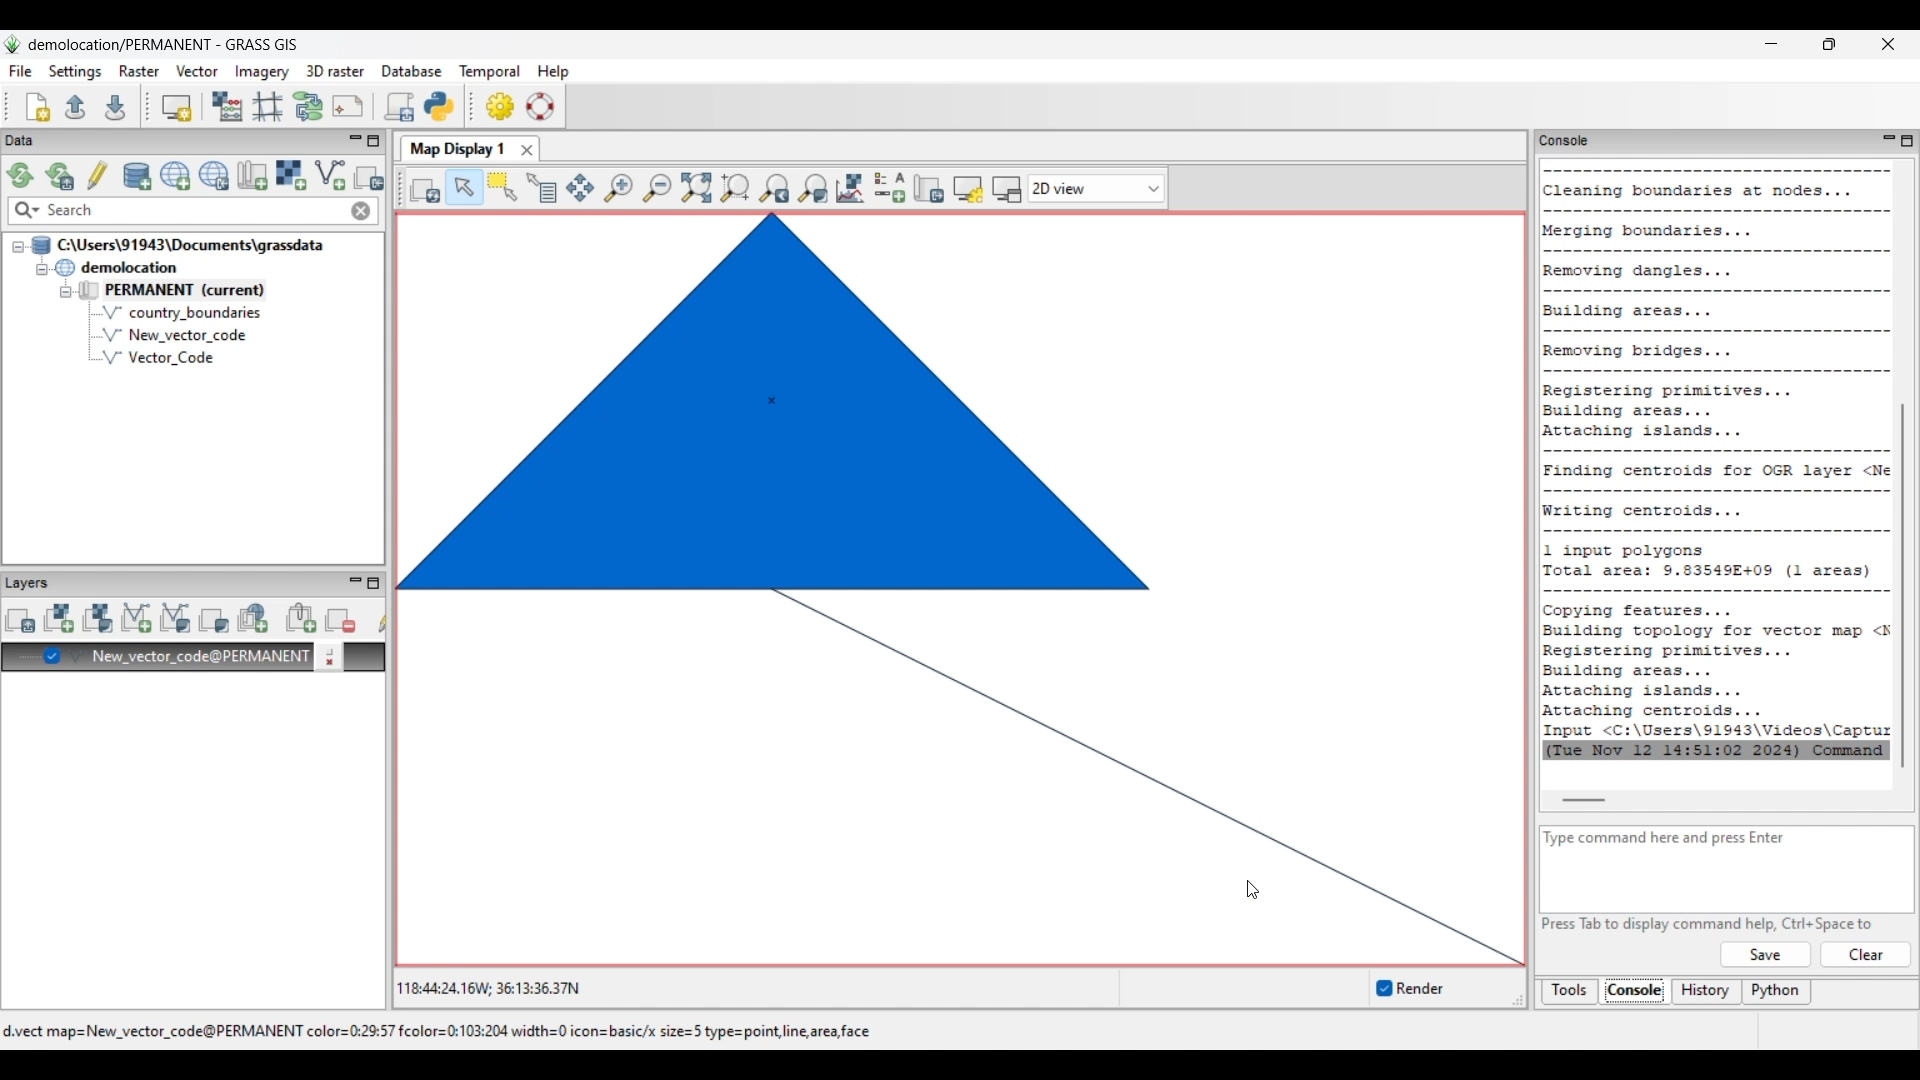 This screenshot has width=1920, height=1080. I want to click on Remove selected map layer(s) from layer tree, so click(341, 619).